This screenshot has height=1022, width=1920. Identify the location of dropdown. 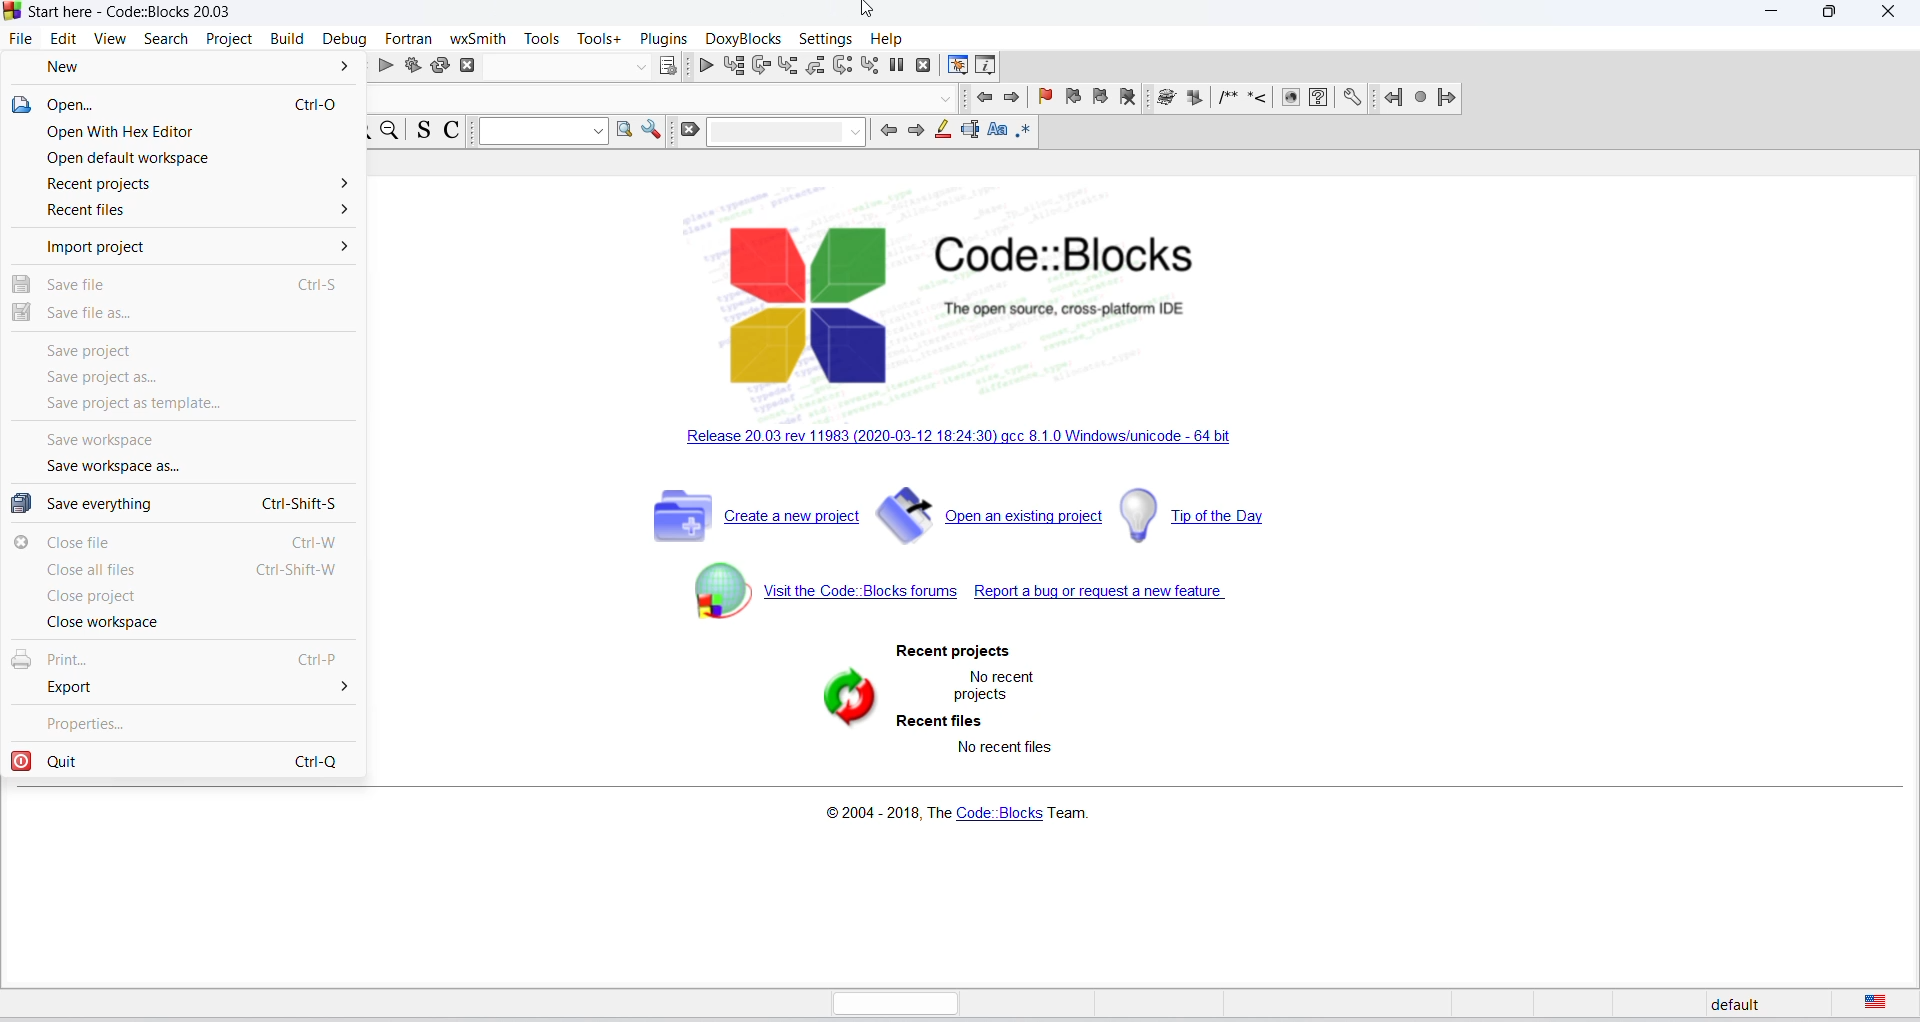
(947, 99).